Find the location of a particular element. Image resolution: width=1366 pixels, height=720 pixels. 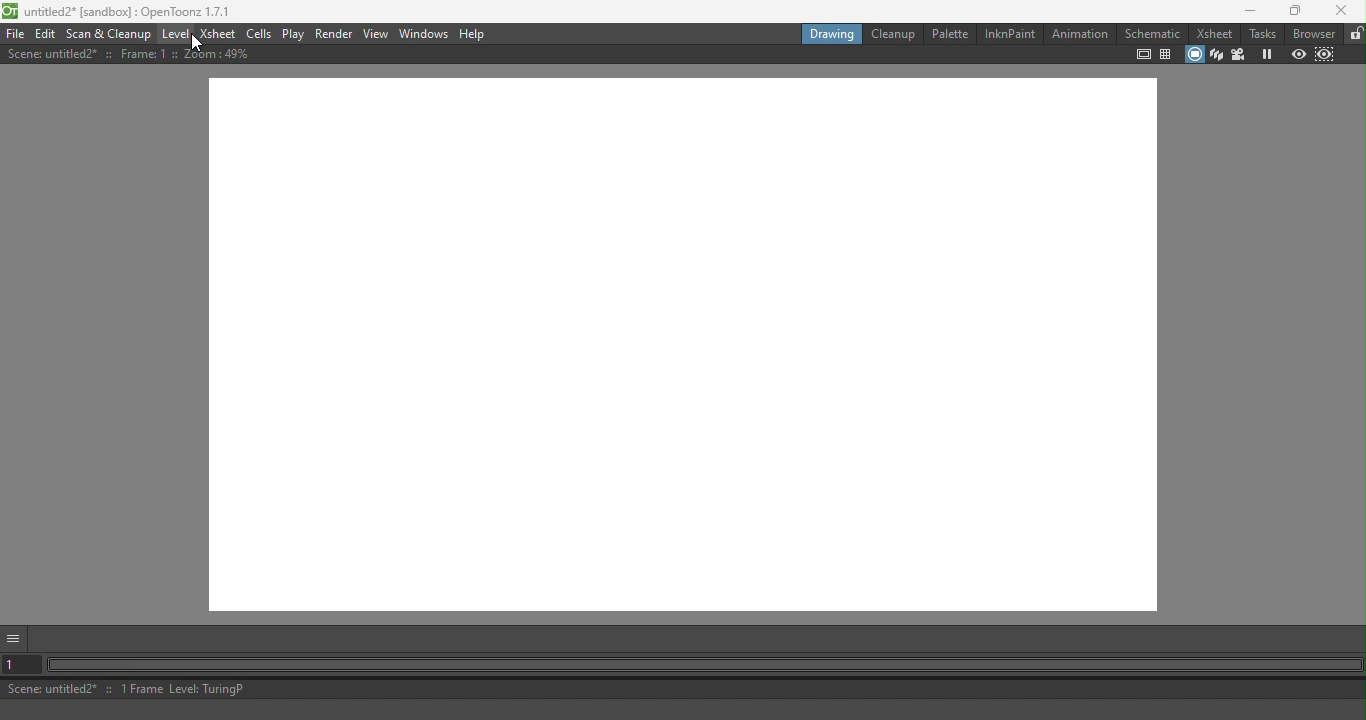

Status bar is located at coordinates (686, 691).